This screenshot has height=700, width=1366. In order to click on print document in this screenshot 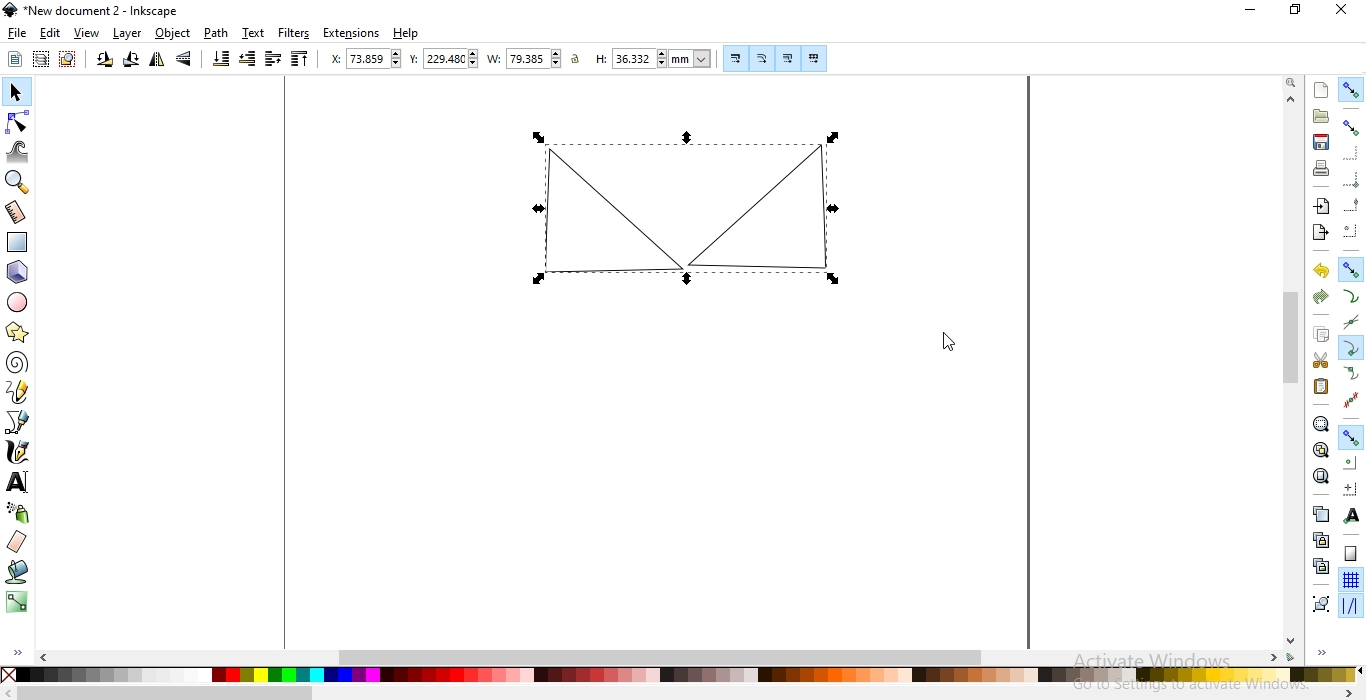, I will do `click(1323, 168)`.